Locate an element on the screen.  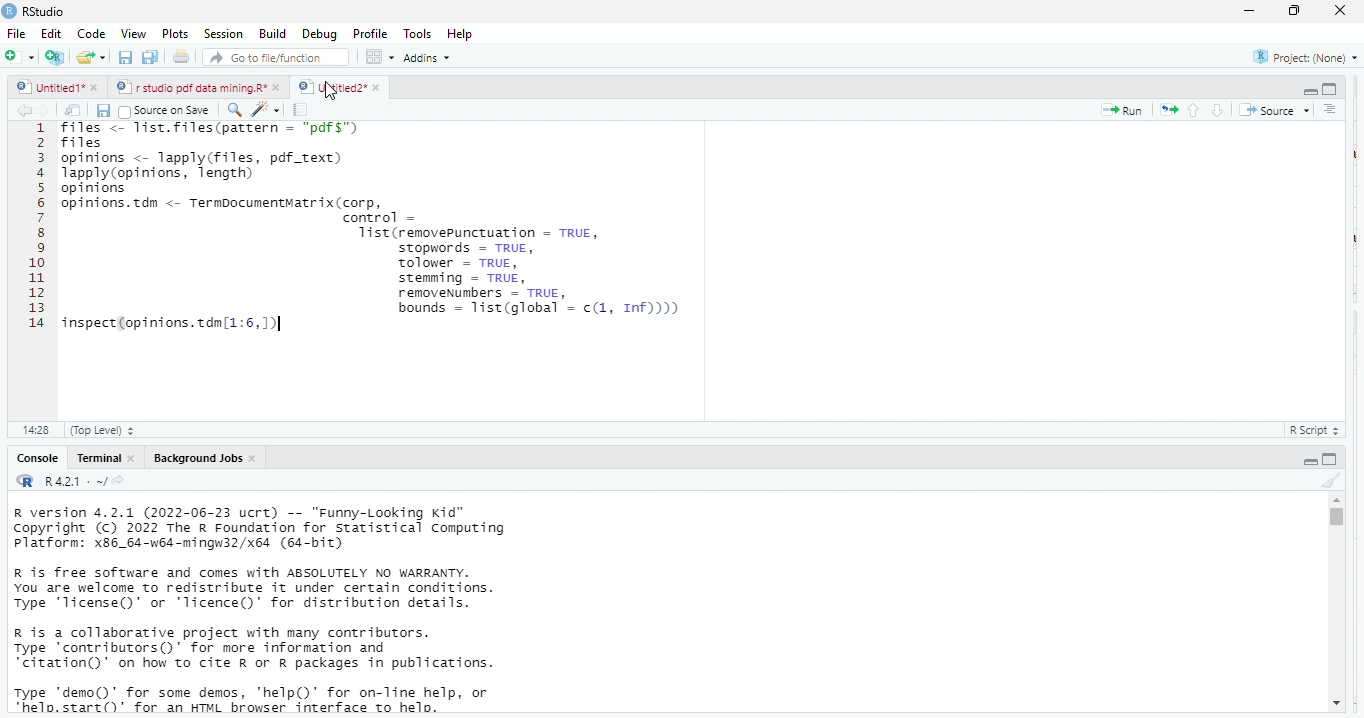
save current document is located at coordinates (126, 58).